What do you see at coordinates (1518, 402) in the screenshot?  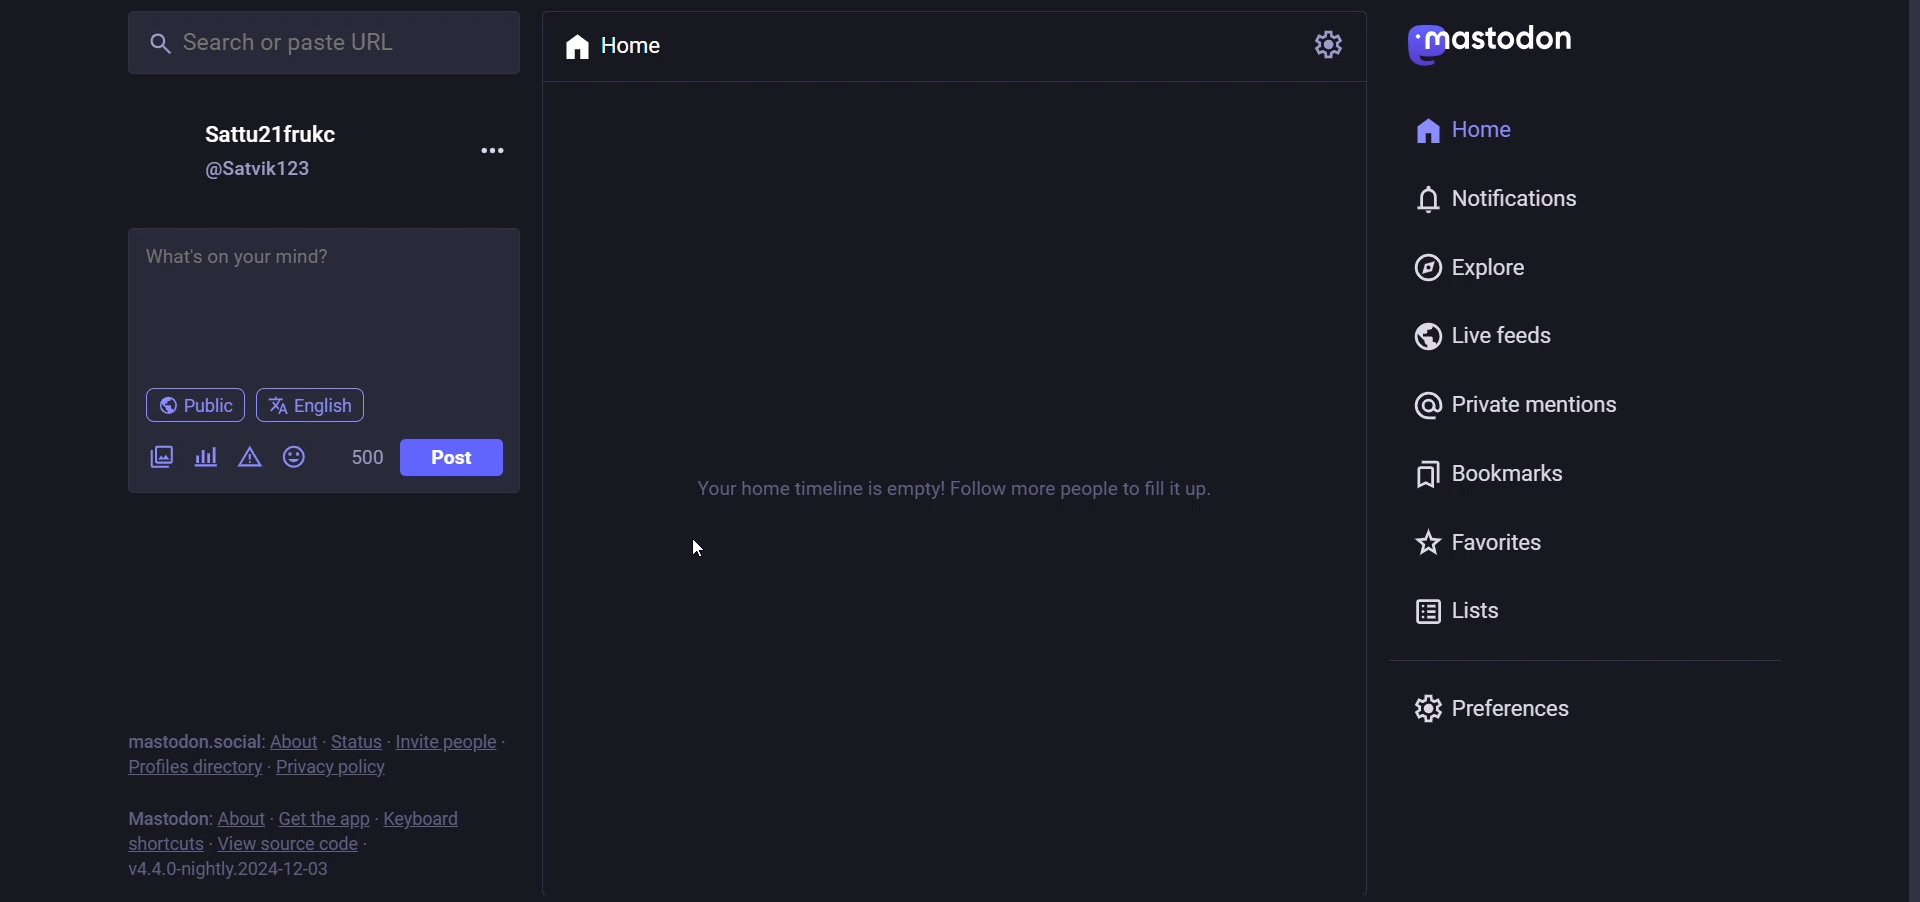 I see `private mention` at bounding box center [1518, 402].